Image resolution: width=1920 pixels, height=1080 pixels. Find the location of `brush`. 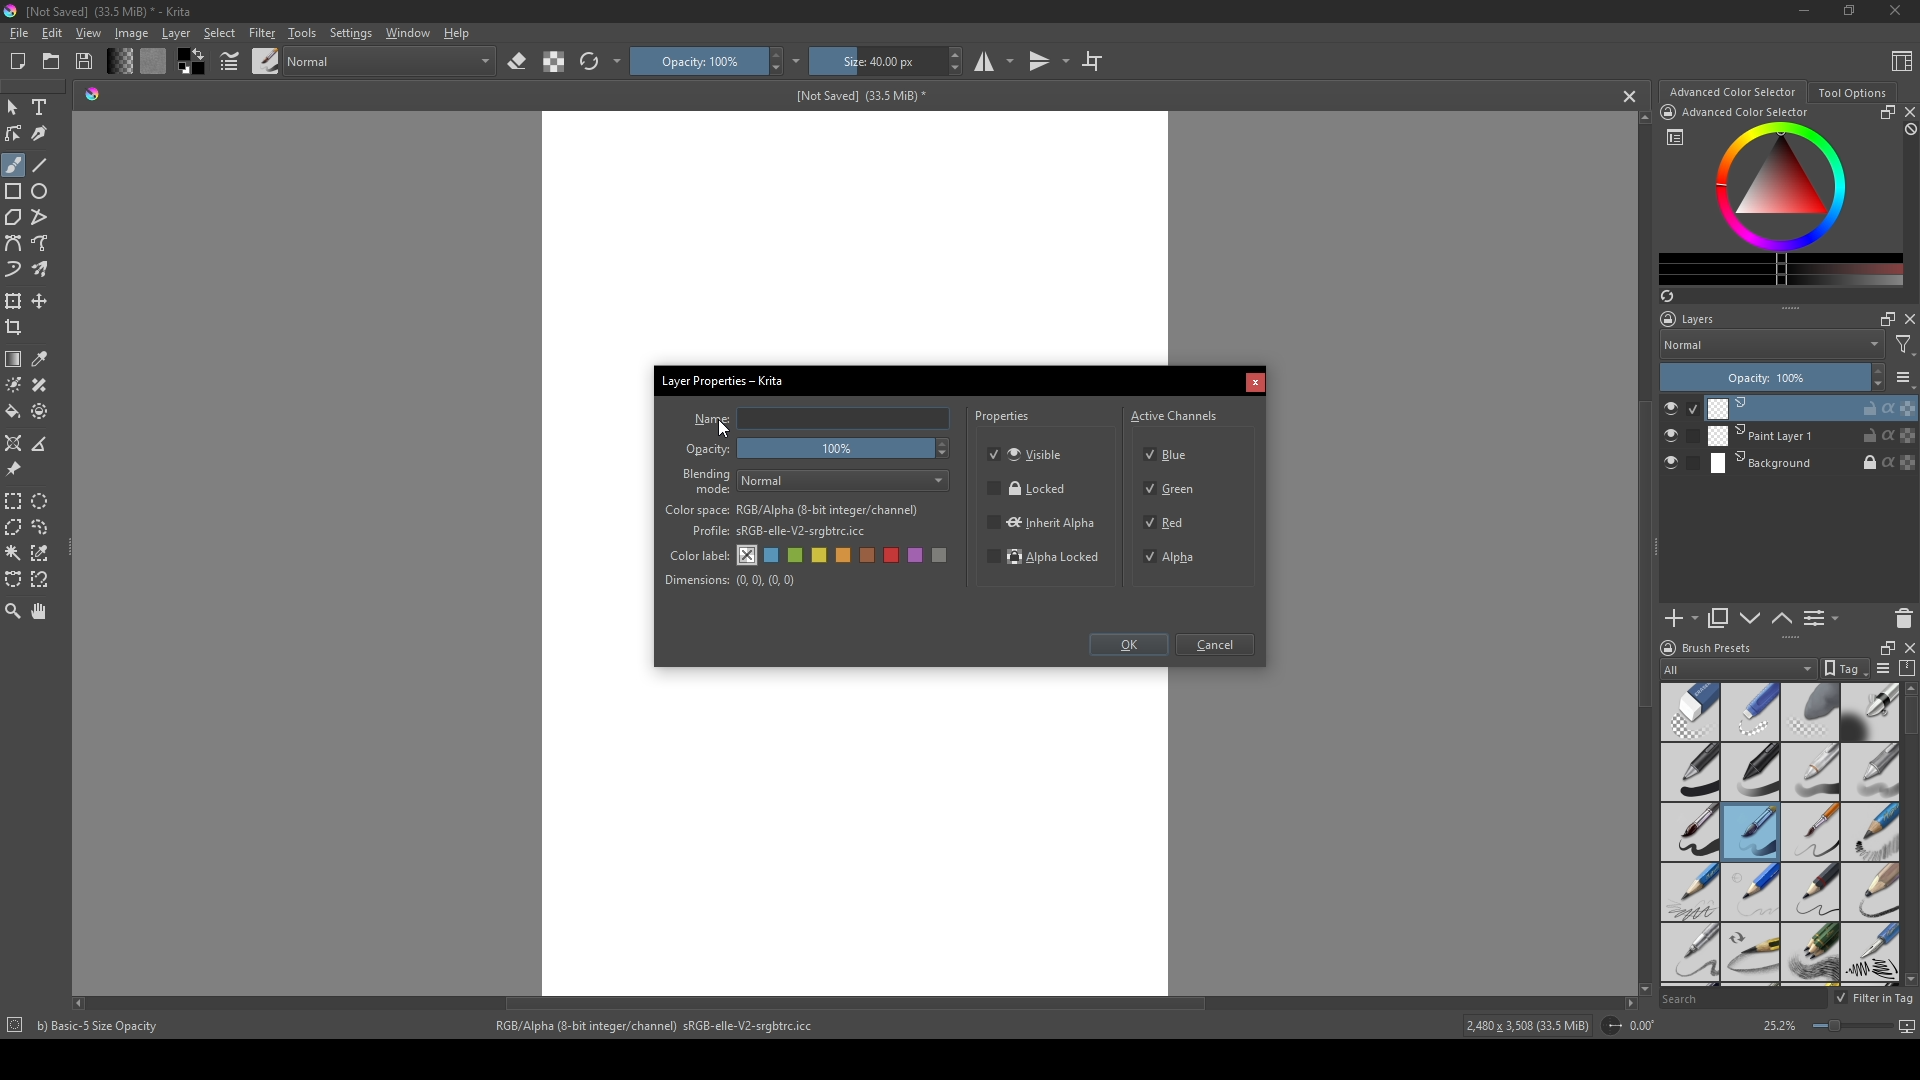

brush is located at coordinates (13, 165).